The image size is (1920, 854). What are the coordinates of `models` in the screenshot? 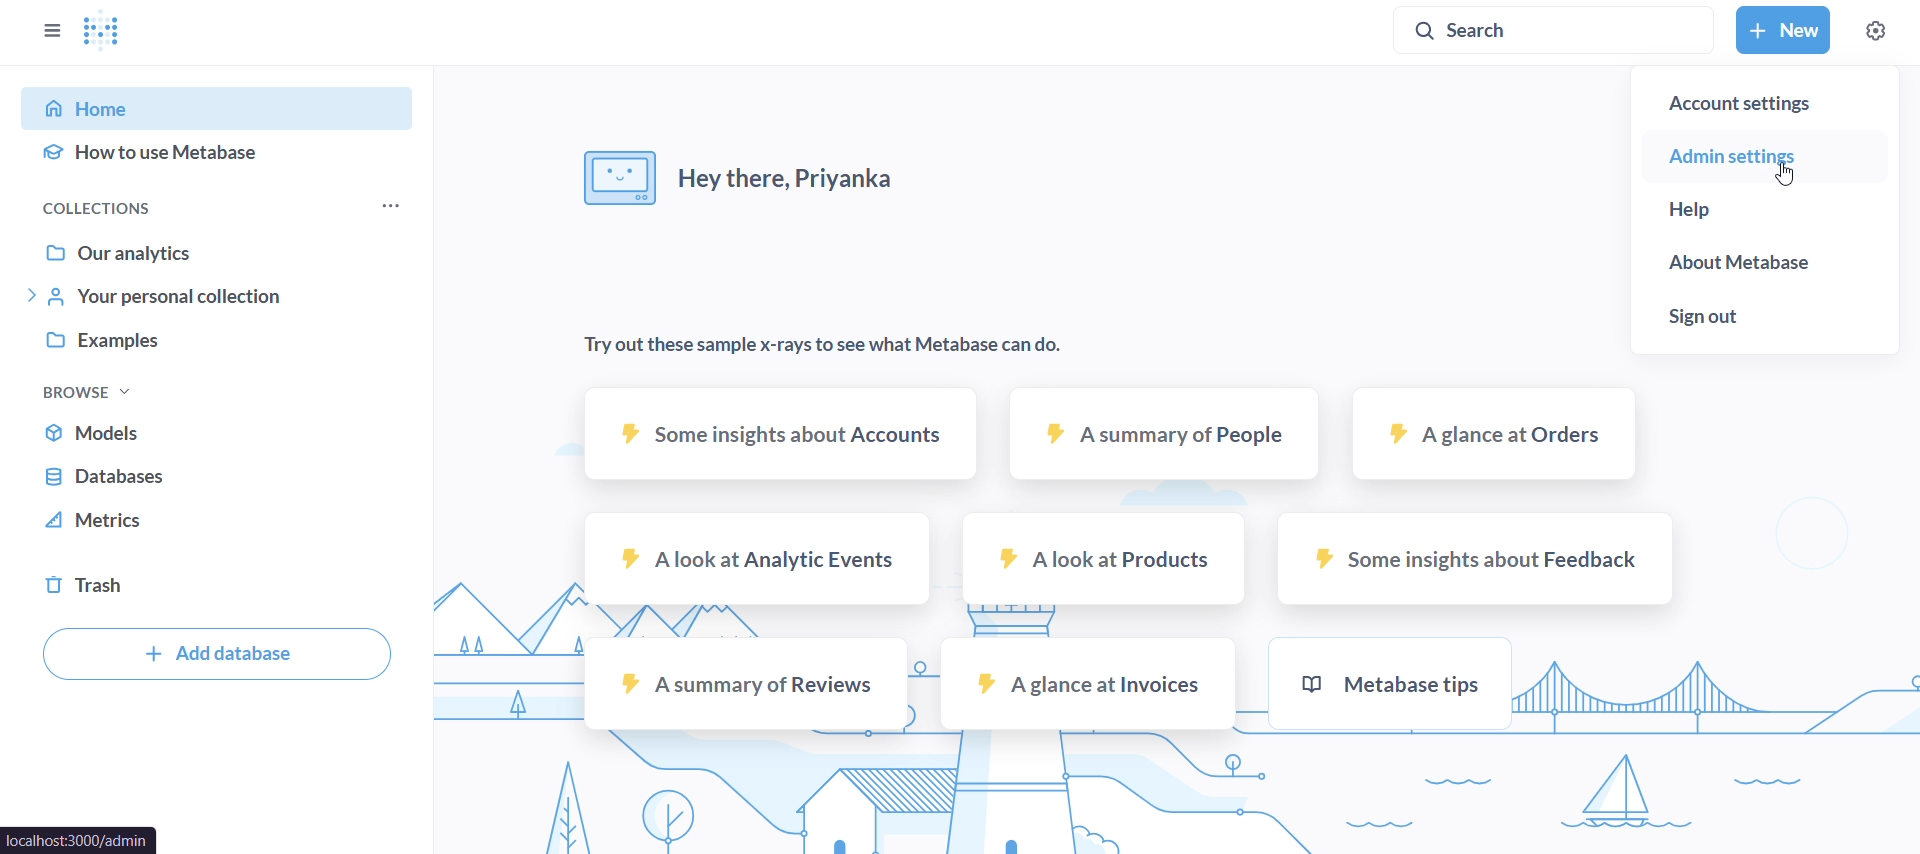 It's located at (222, 429).